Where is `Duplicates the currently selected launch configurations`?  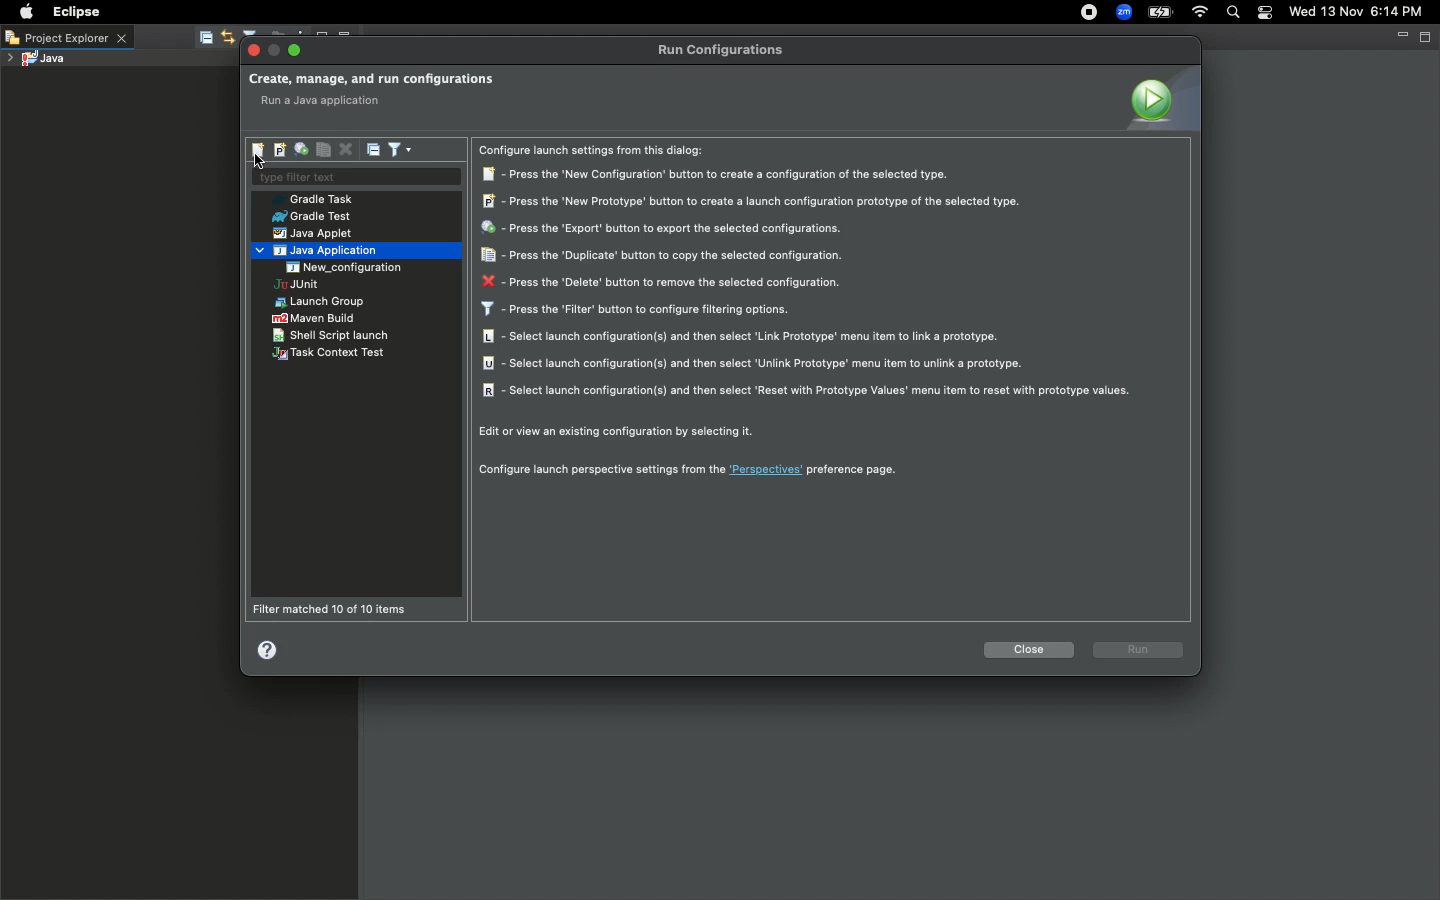
Duplicates the currently selected launch configurations is located at coordinates (323, 150).